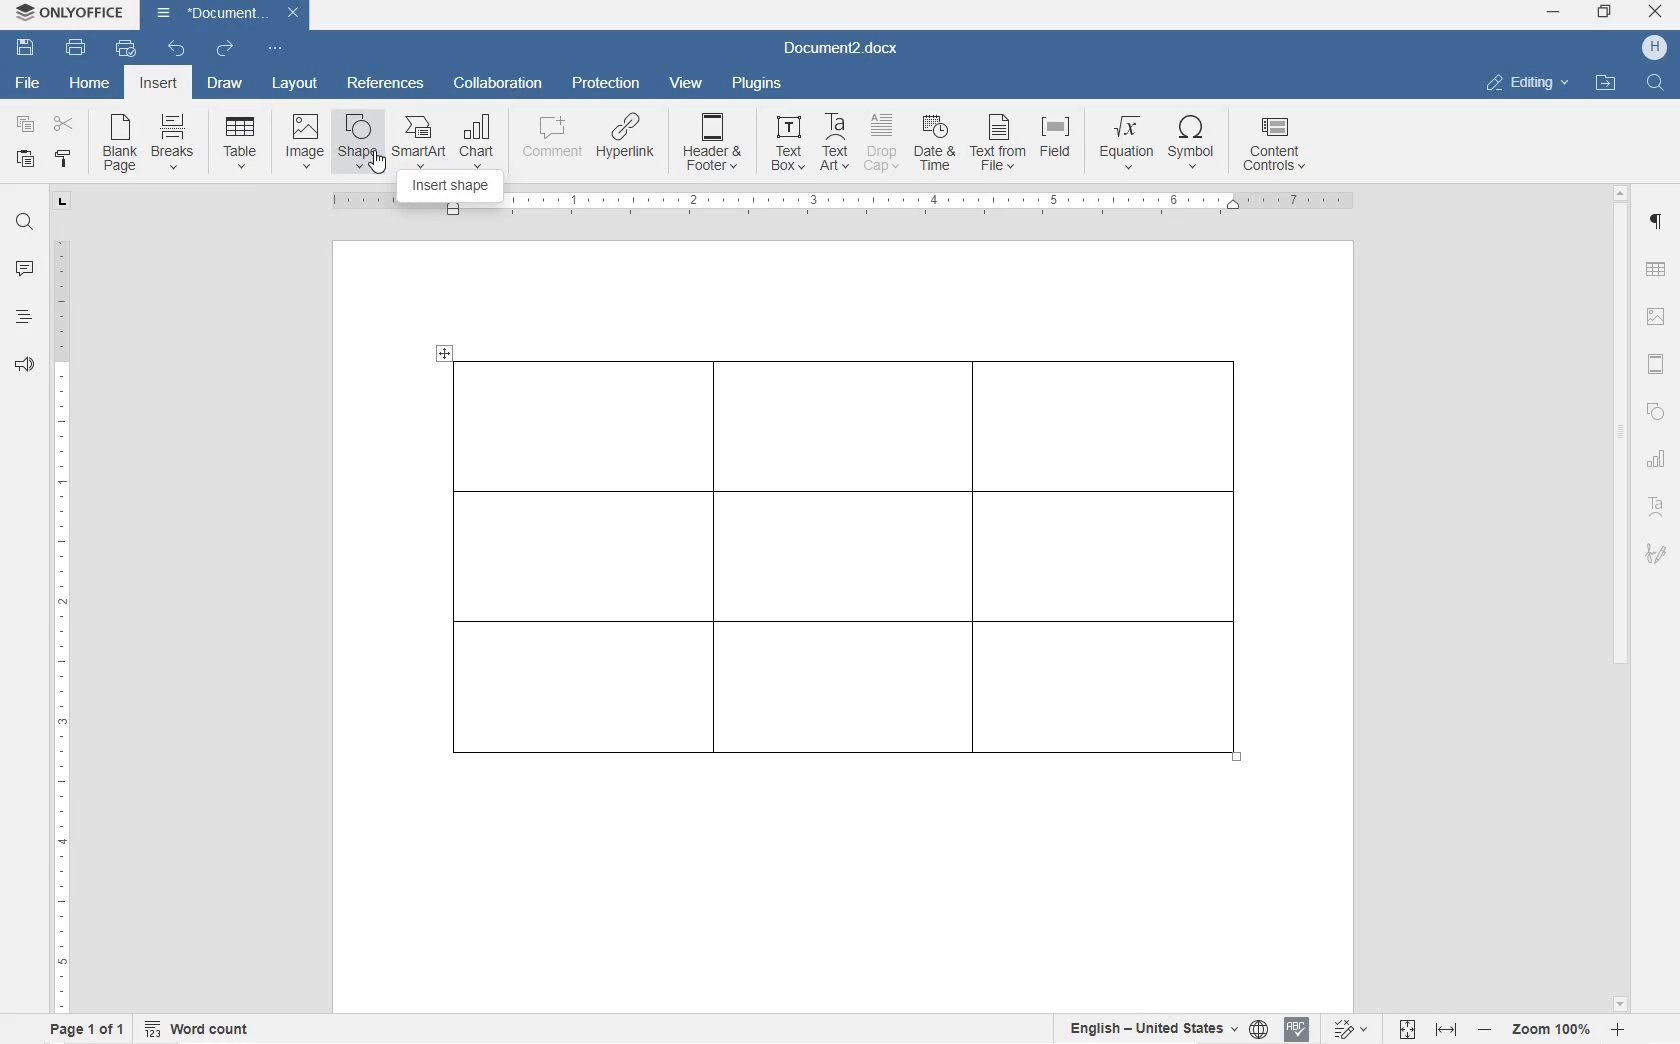 This screenshot has height=1044, width=1680. I want to click on feedback & support, so click(24, 367).